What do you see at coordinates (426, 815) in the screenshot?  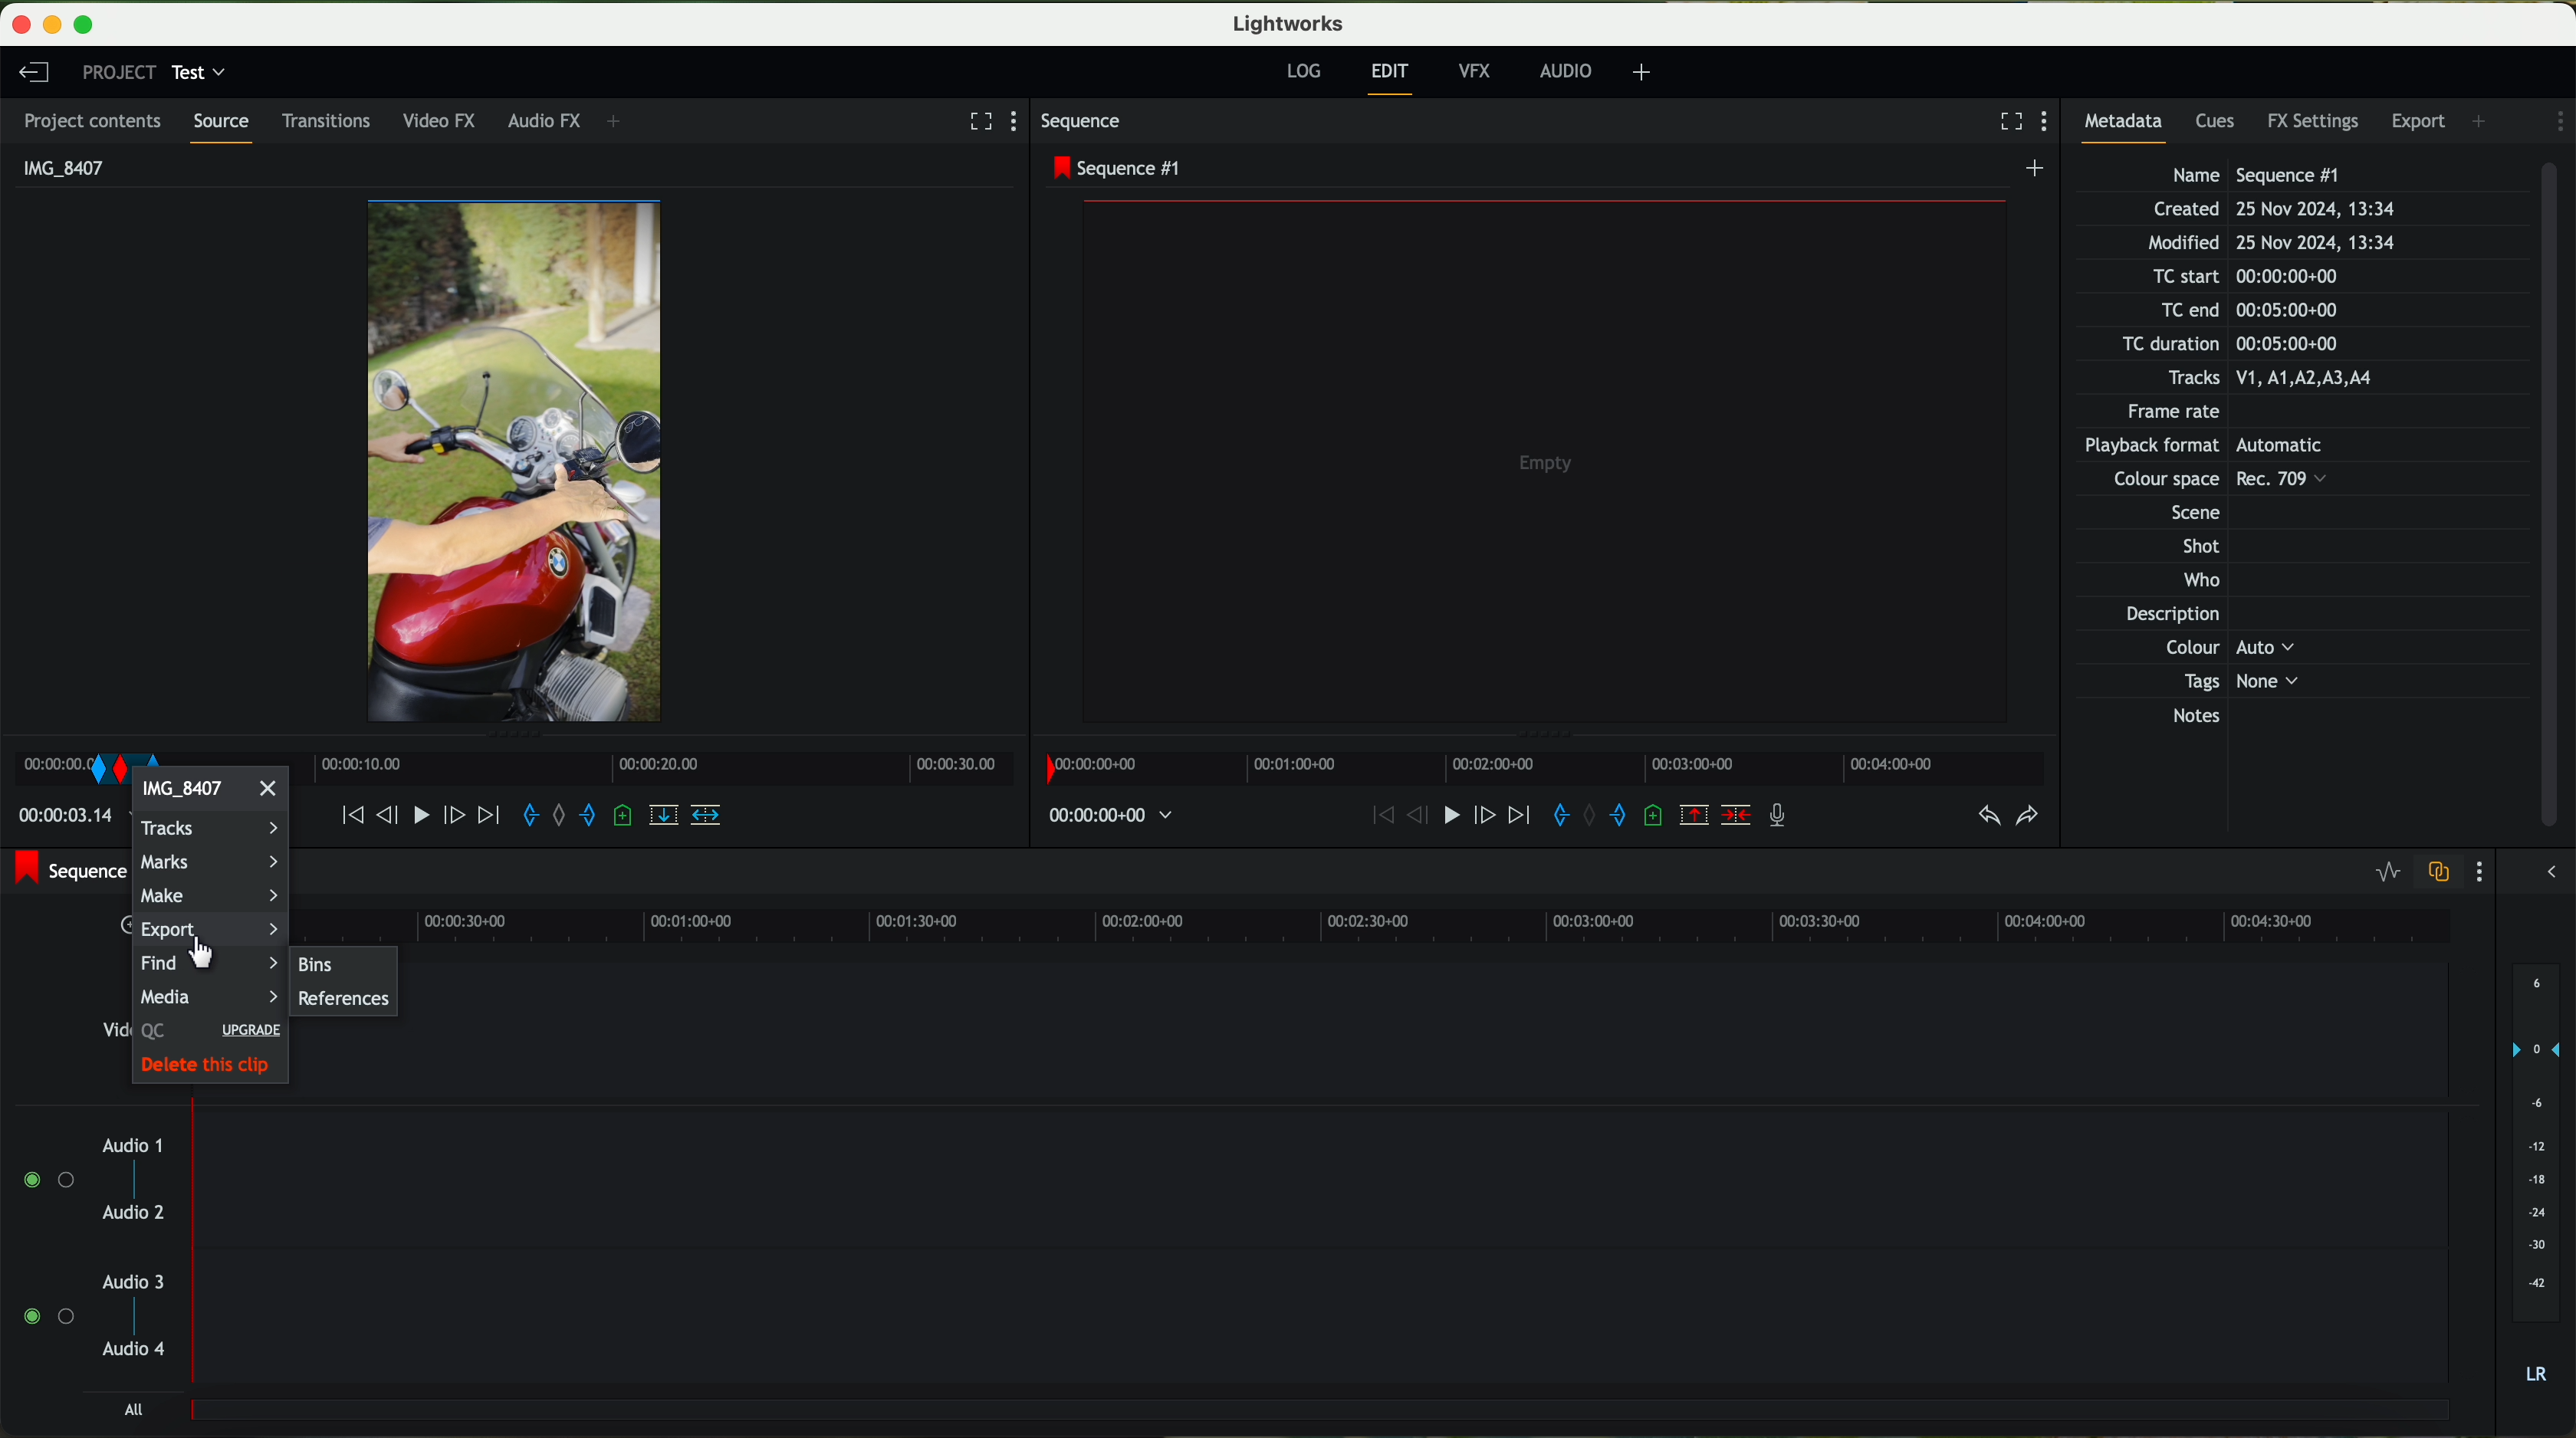 I see ` play` at bounding box center [426, 815].